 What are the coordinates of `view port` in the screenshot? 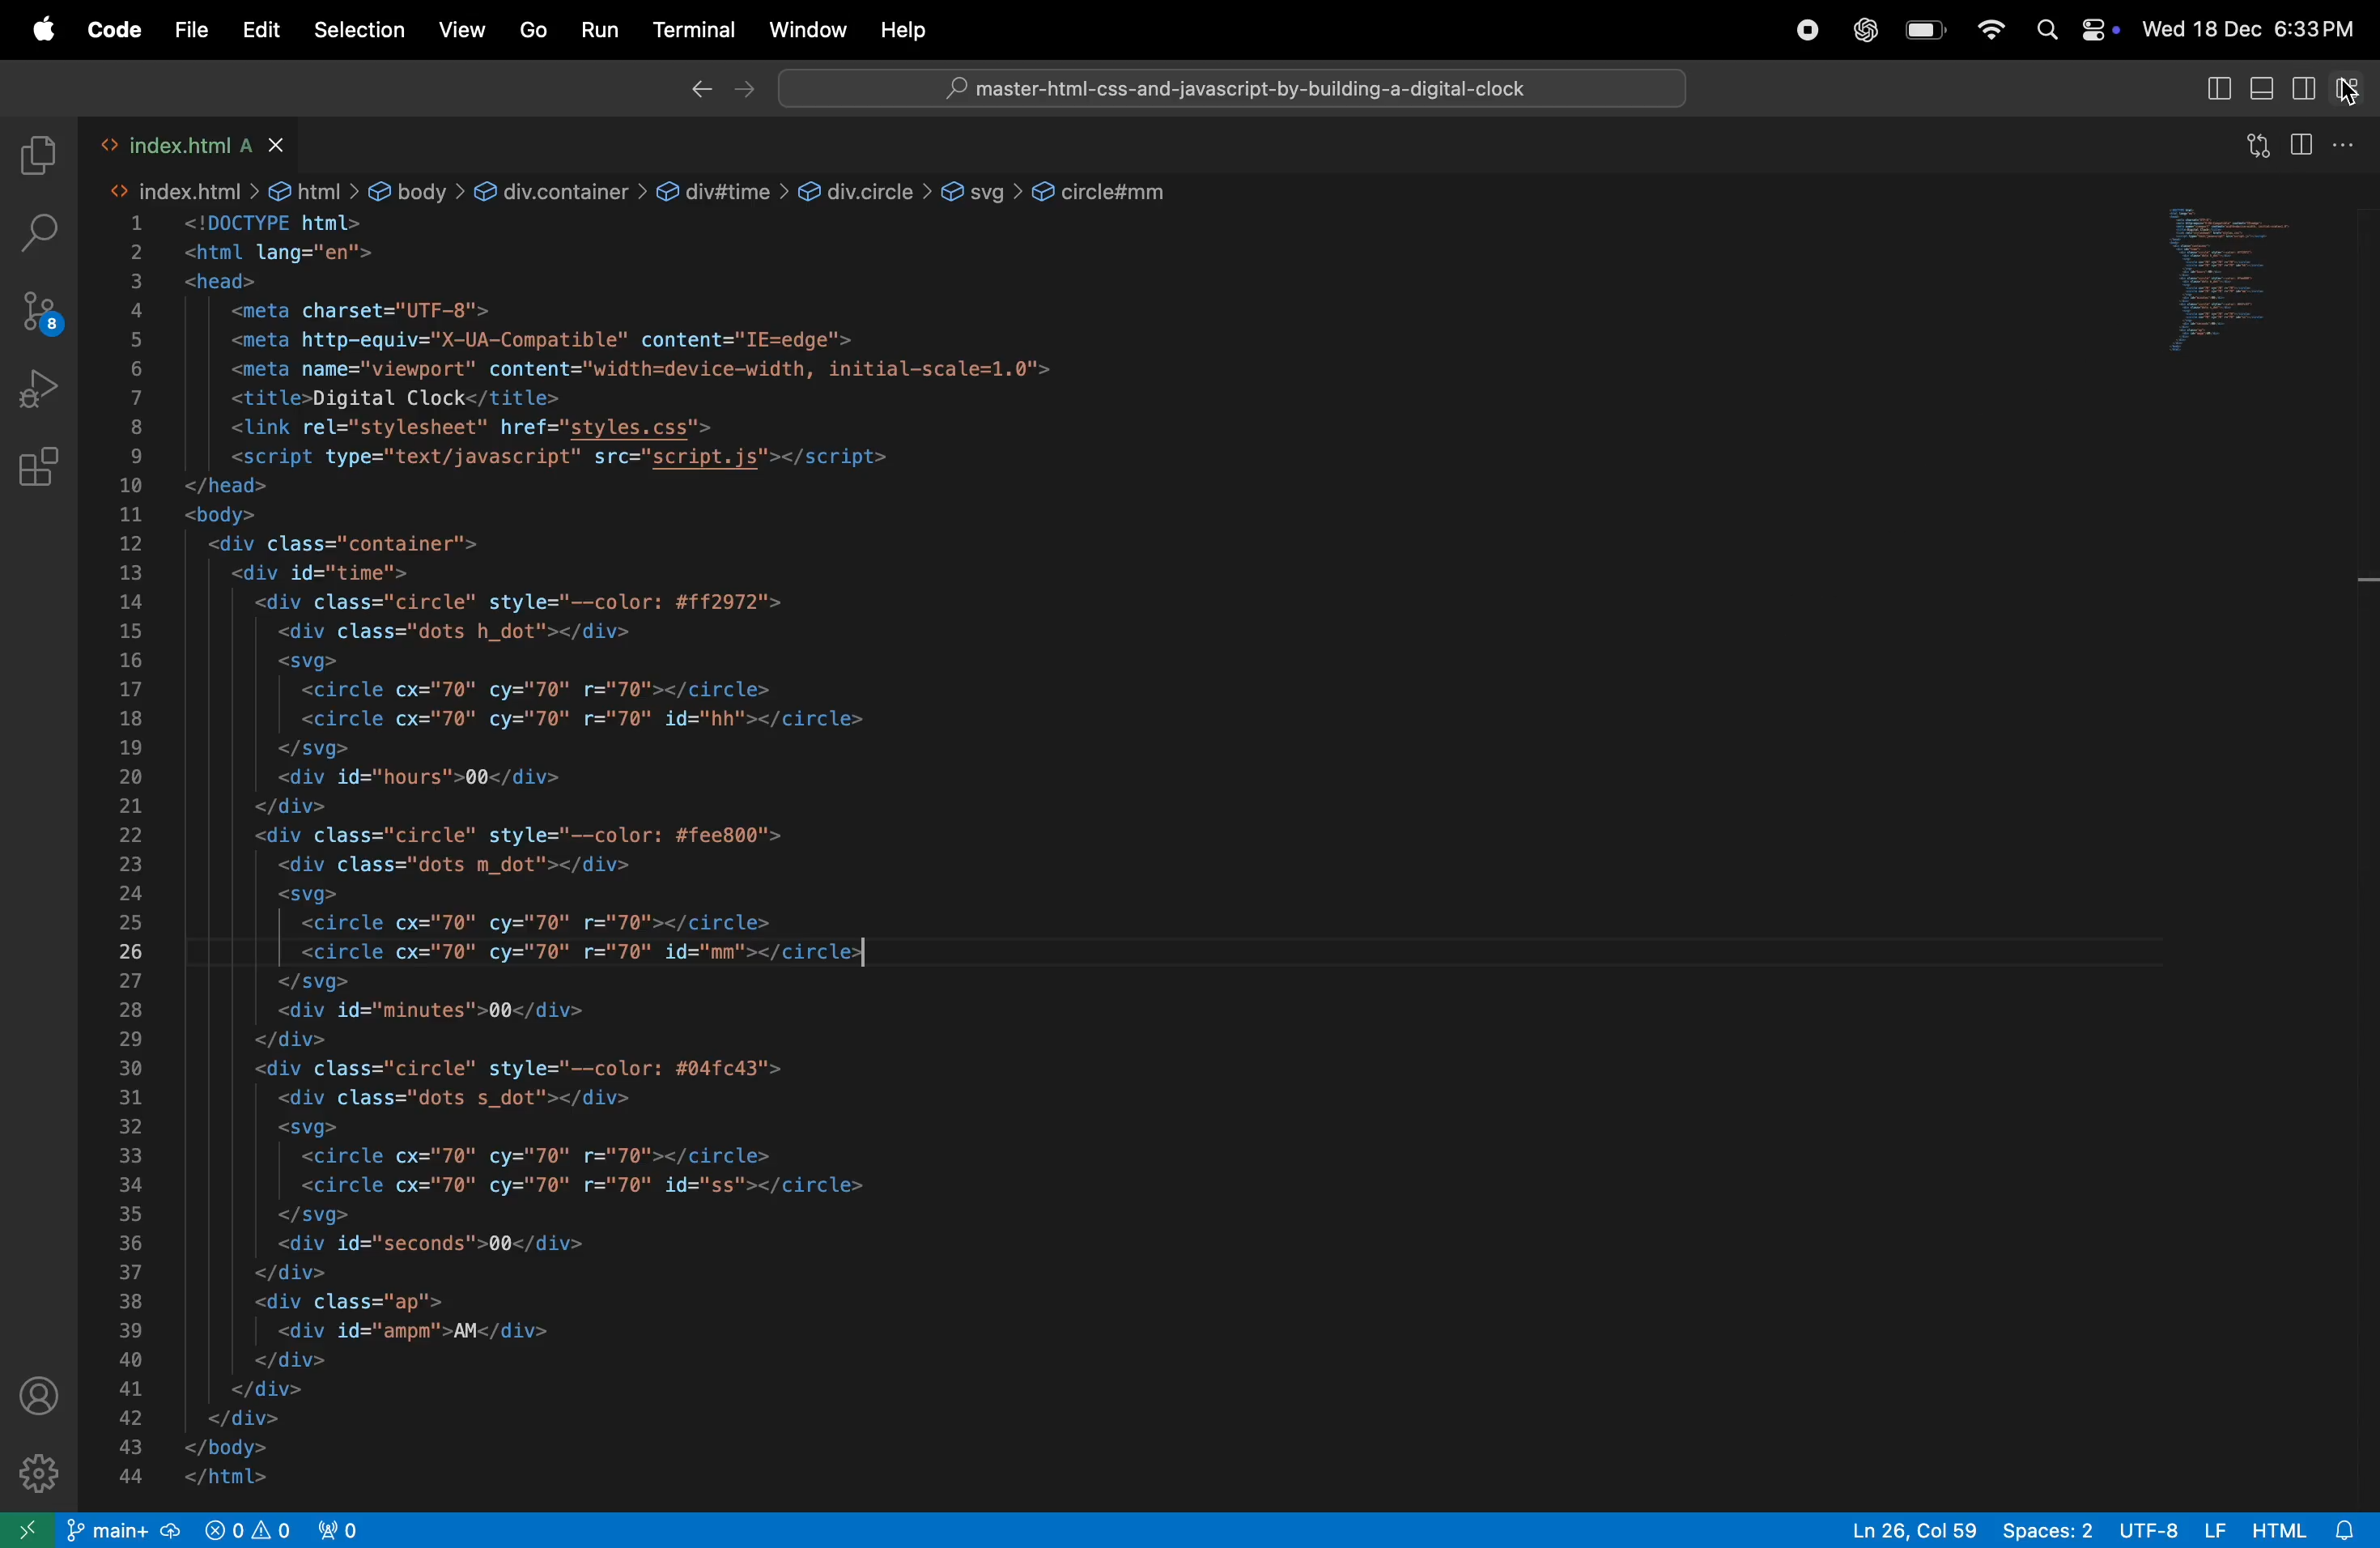 It's located at (250, 1530).